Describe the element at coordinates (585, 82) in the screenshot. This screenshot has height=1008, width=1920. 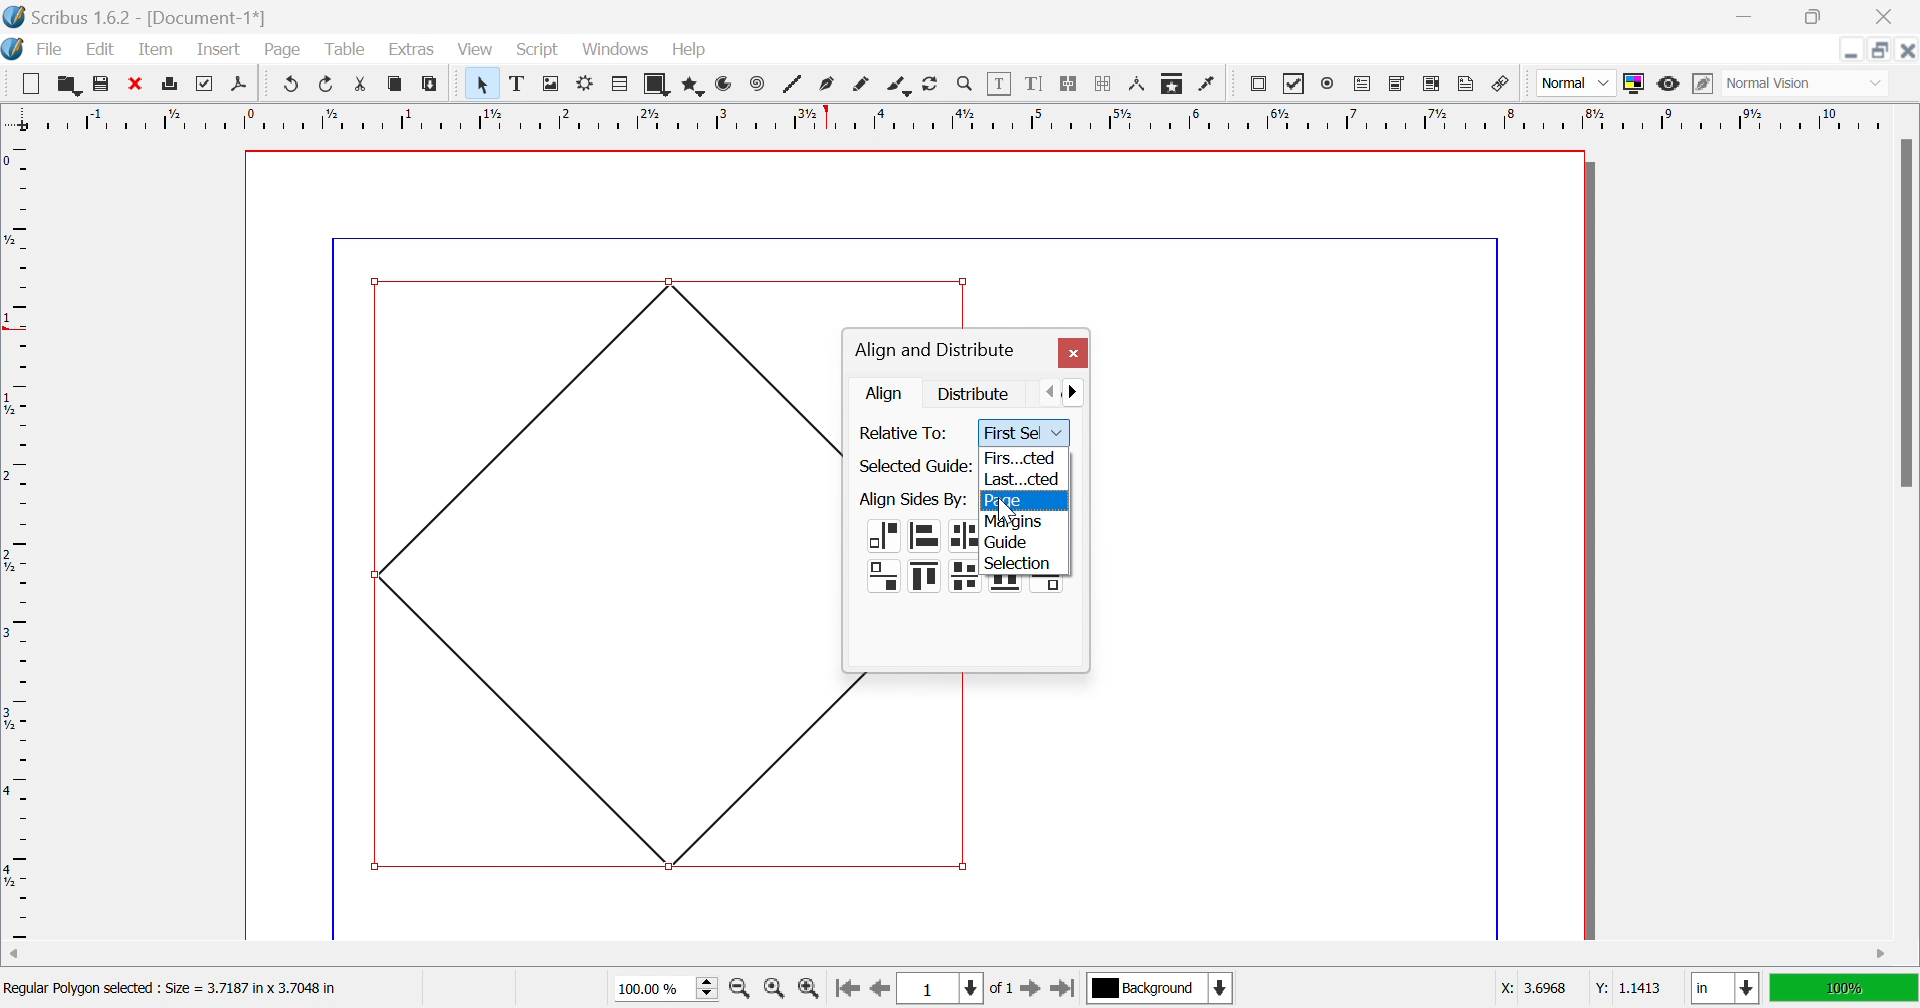
I see `Render frame` at that location.